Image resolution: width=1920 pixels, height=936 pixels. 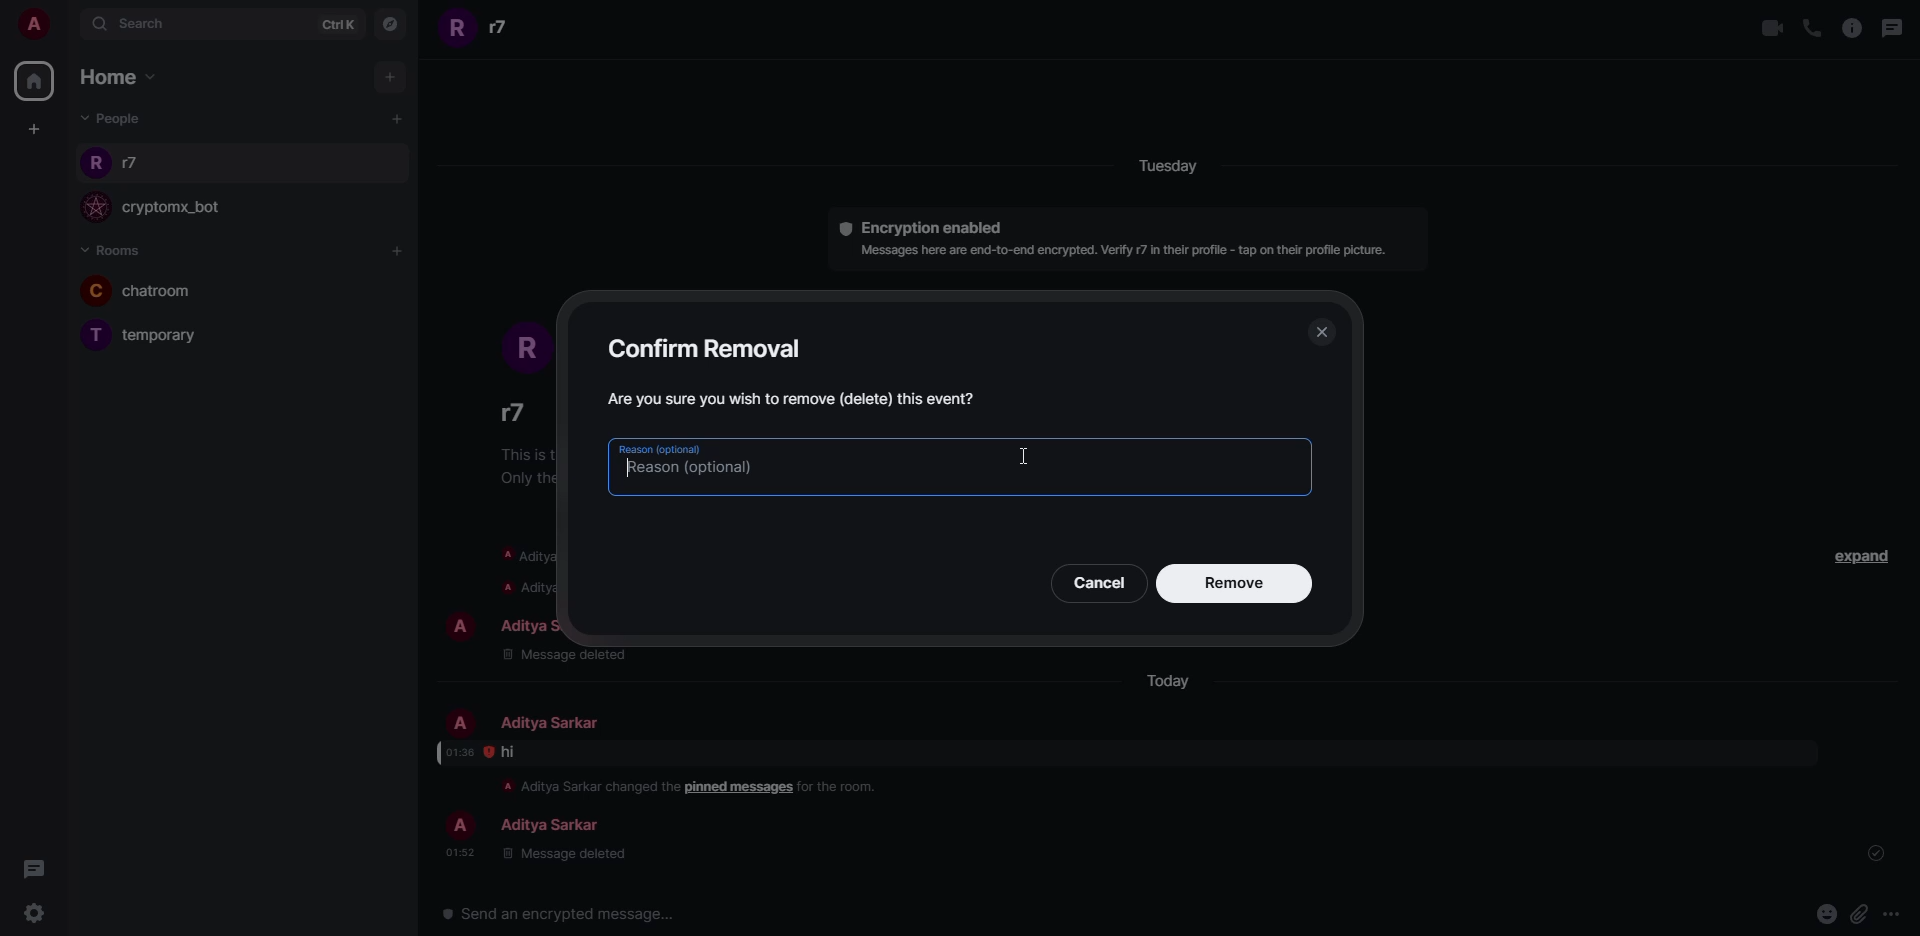 What do you see at coordinates (566, 654) in the screenshot?
I see `message deleted` at bounding box center [566, 654].